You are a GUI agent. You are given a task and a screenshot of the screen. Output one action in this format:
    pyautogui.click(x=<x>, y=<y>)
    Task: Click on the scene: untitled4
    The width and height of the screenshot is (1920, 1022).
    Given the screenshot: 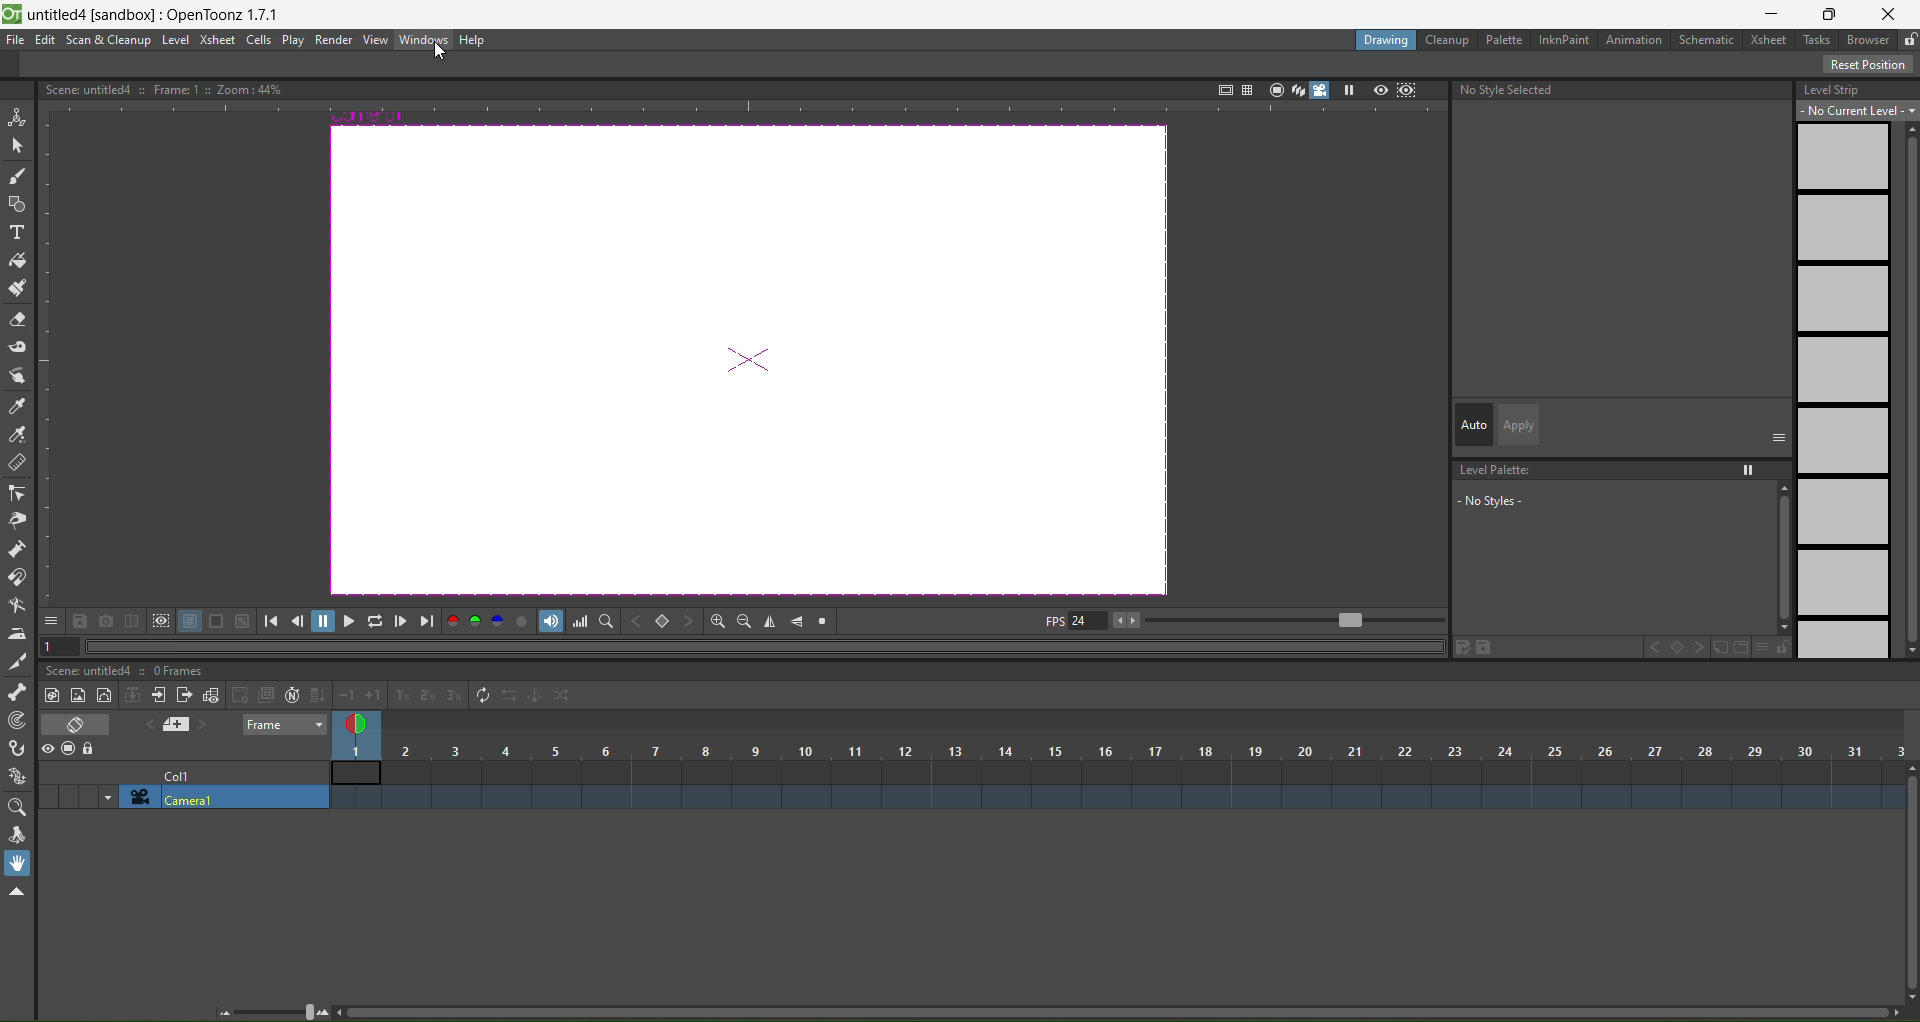 What is the action you would take?
    pyautogui.click(x=94, y=670)
    